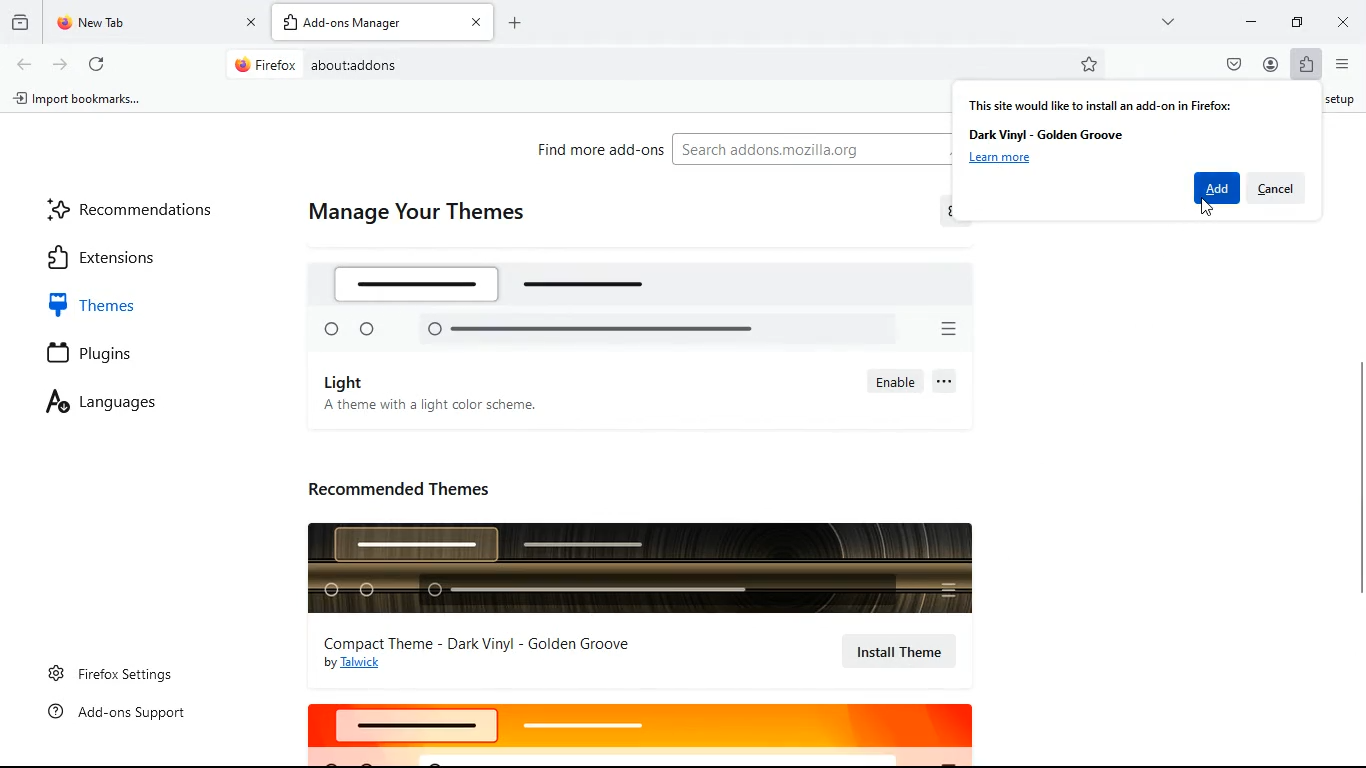  Describe the element at coordinates (119, 405) in the screenshot. I see `languages` at that location.